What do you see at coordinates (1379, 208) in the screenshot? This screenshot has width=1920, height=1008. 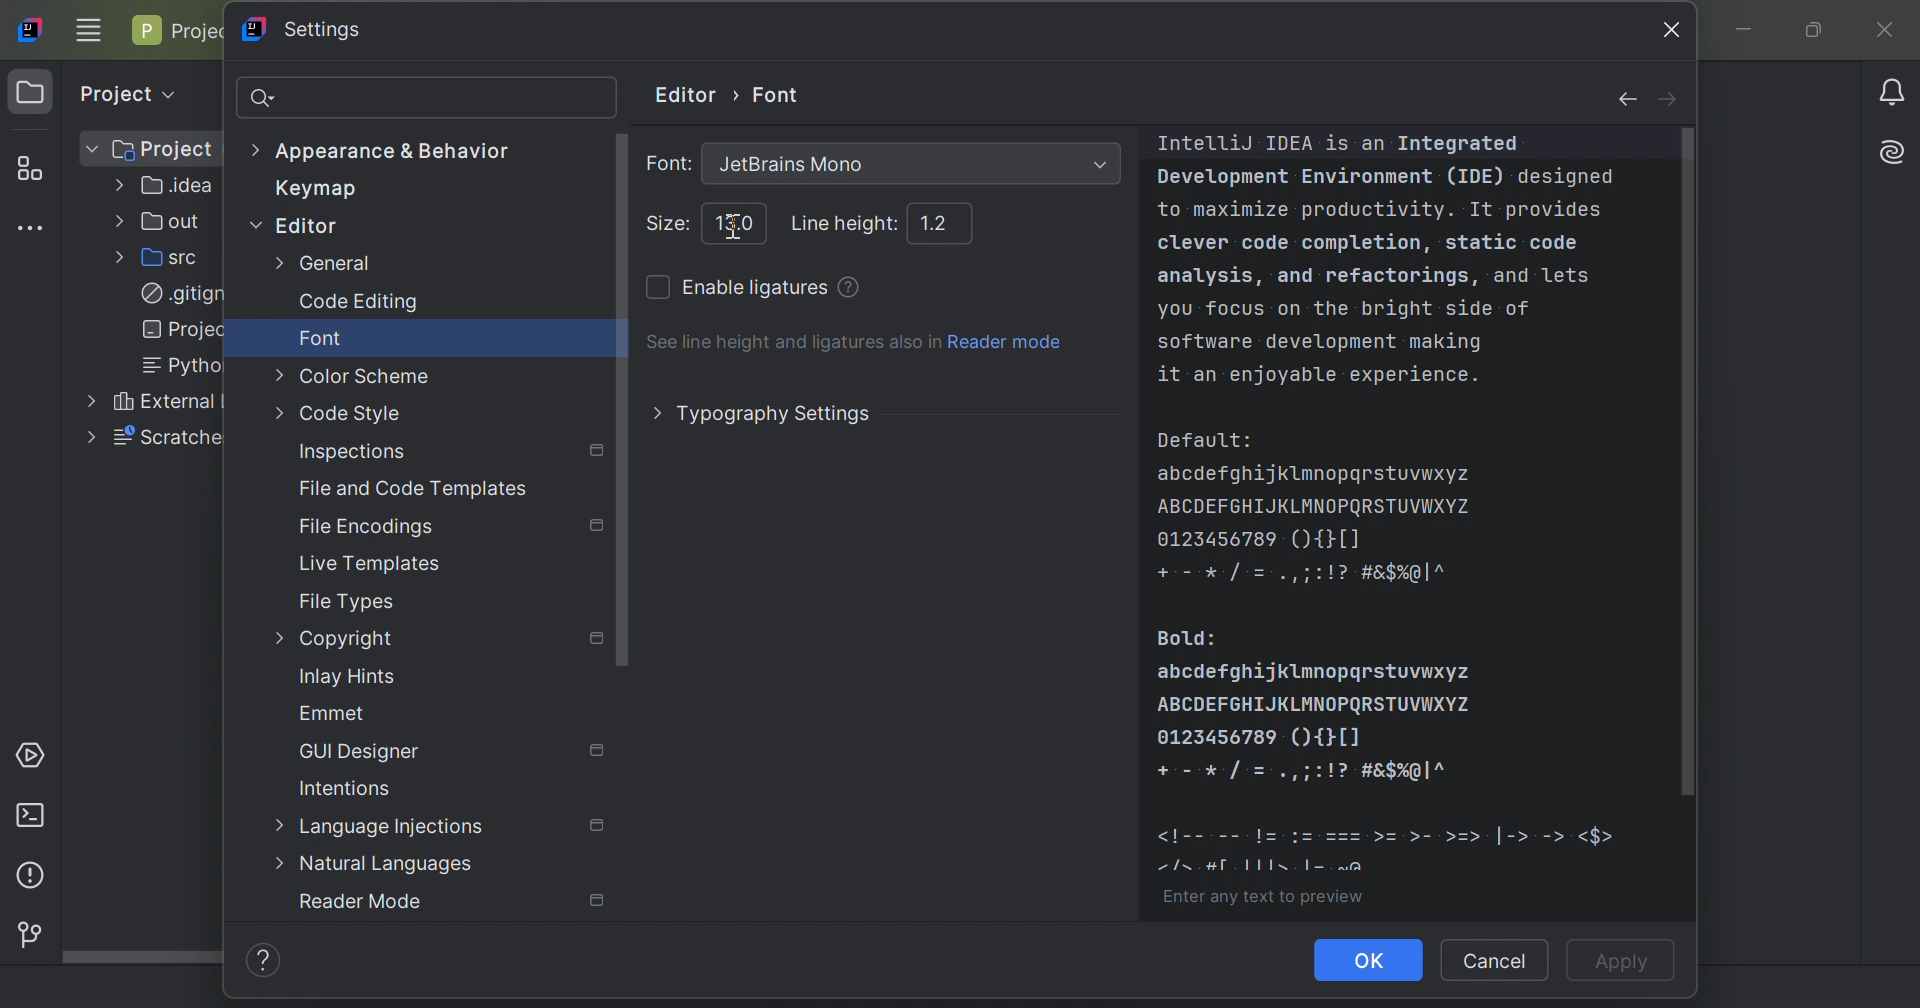 I see `to maximize productivity. It provides` at bounding box center [1379, 208].